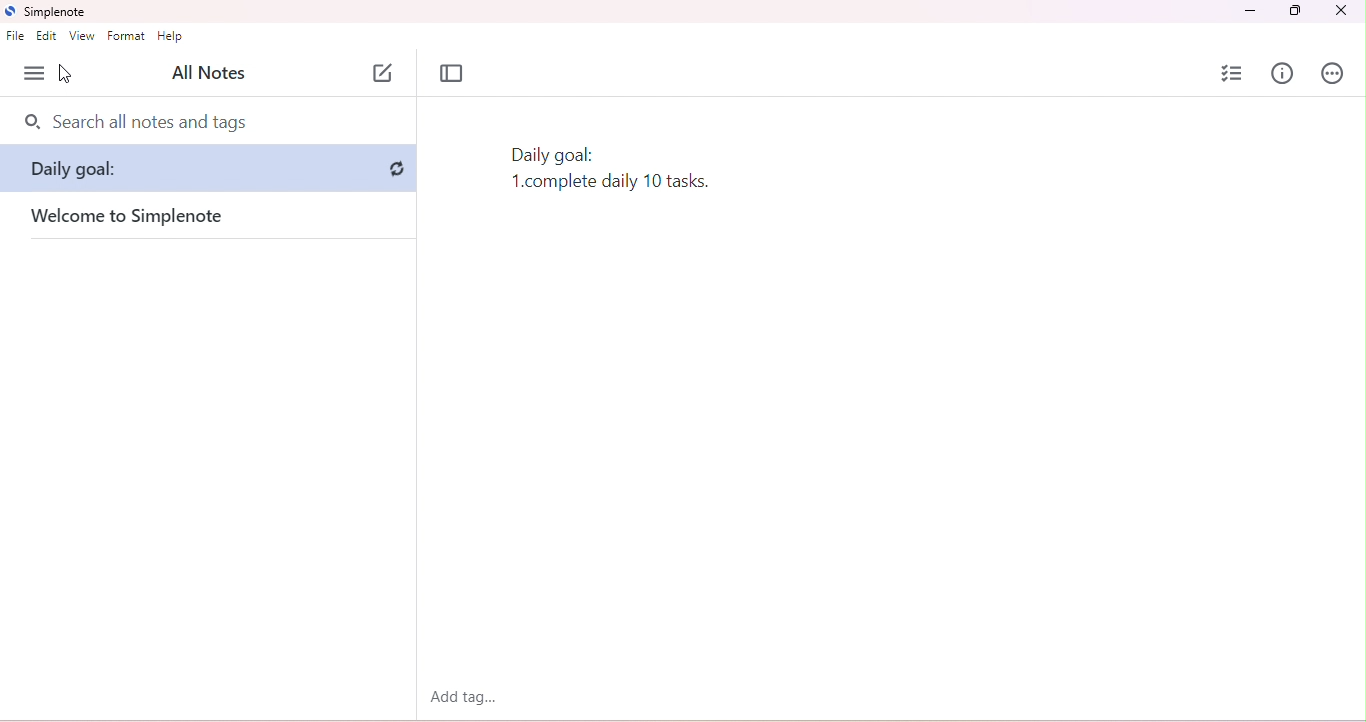 The width and height of the screenshot is (1366, 722). What do you see at coordinates (1340, 10) in the screenshot?
I see `close` at bounding box center [1340, 10].